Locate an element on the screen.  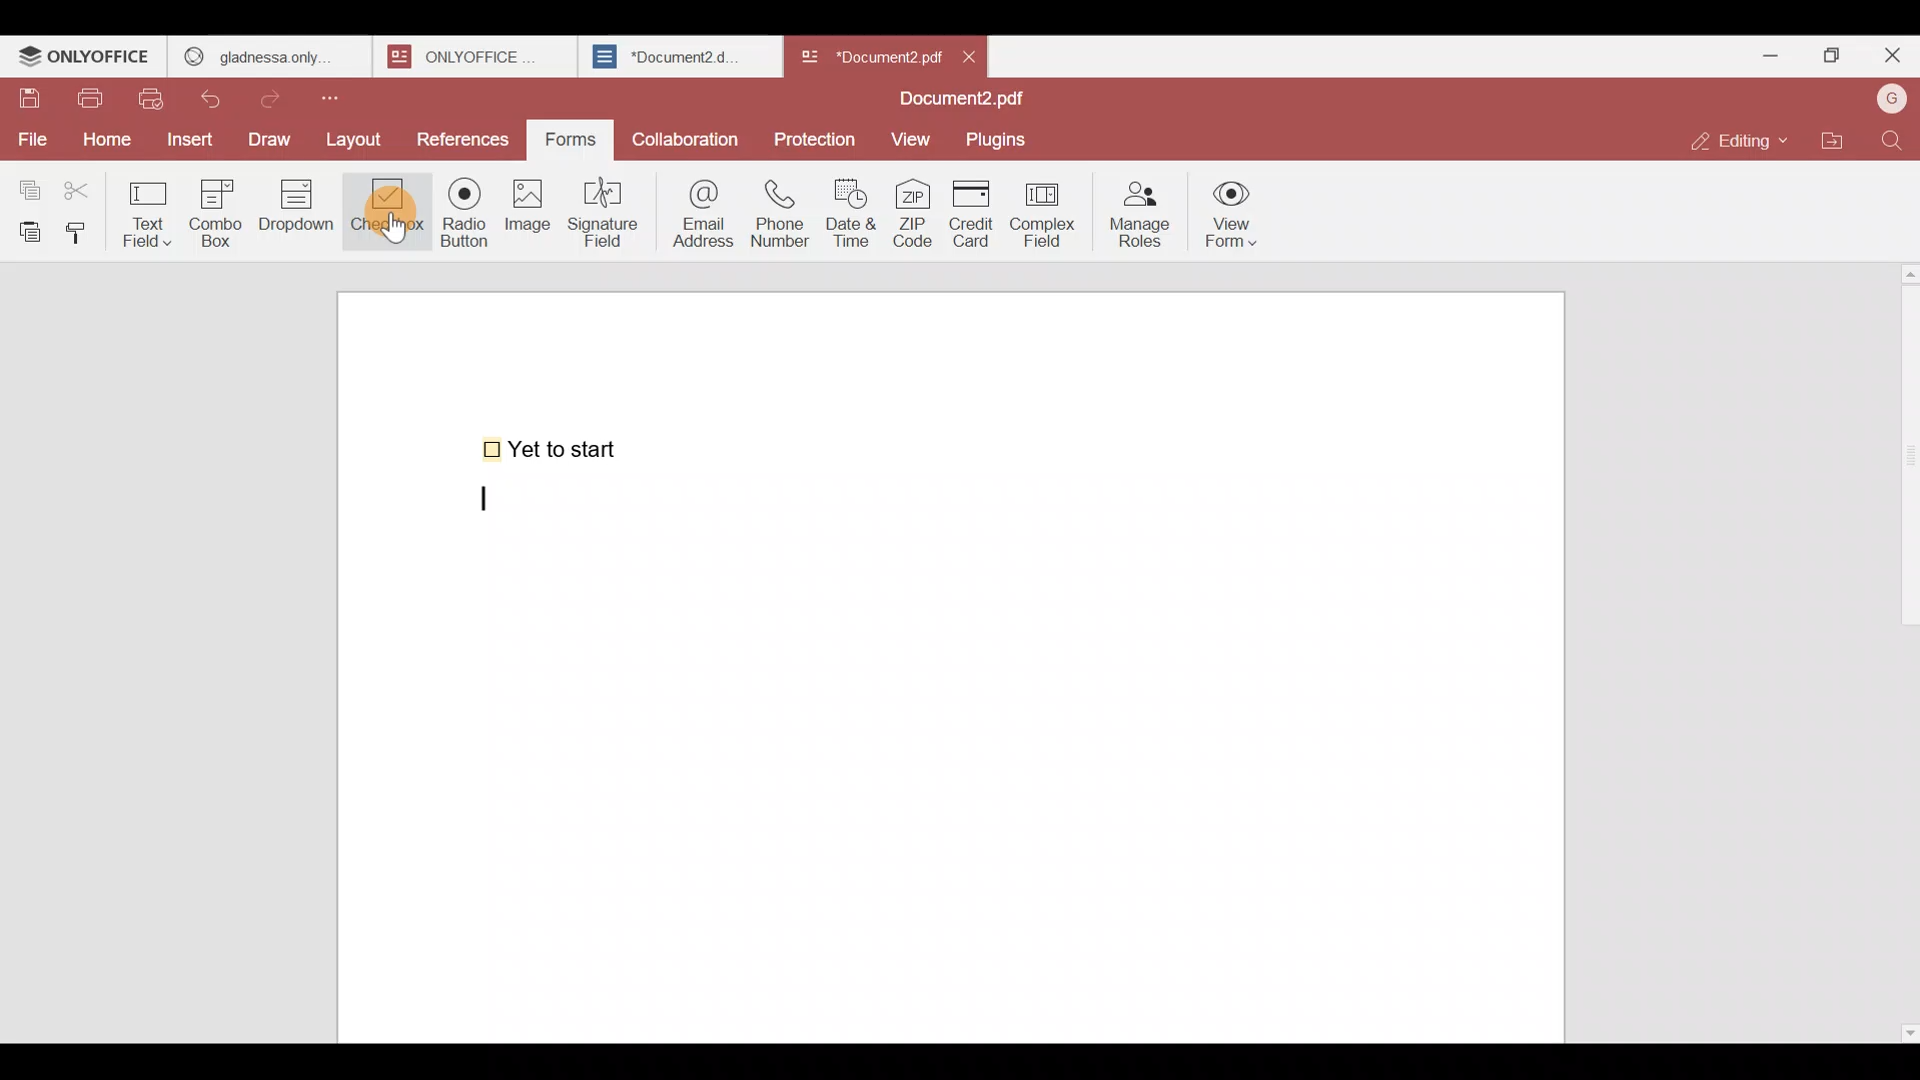
Account name is located at coordinates (1891, 97).